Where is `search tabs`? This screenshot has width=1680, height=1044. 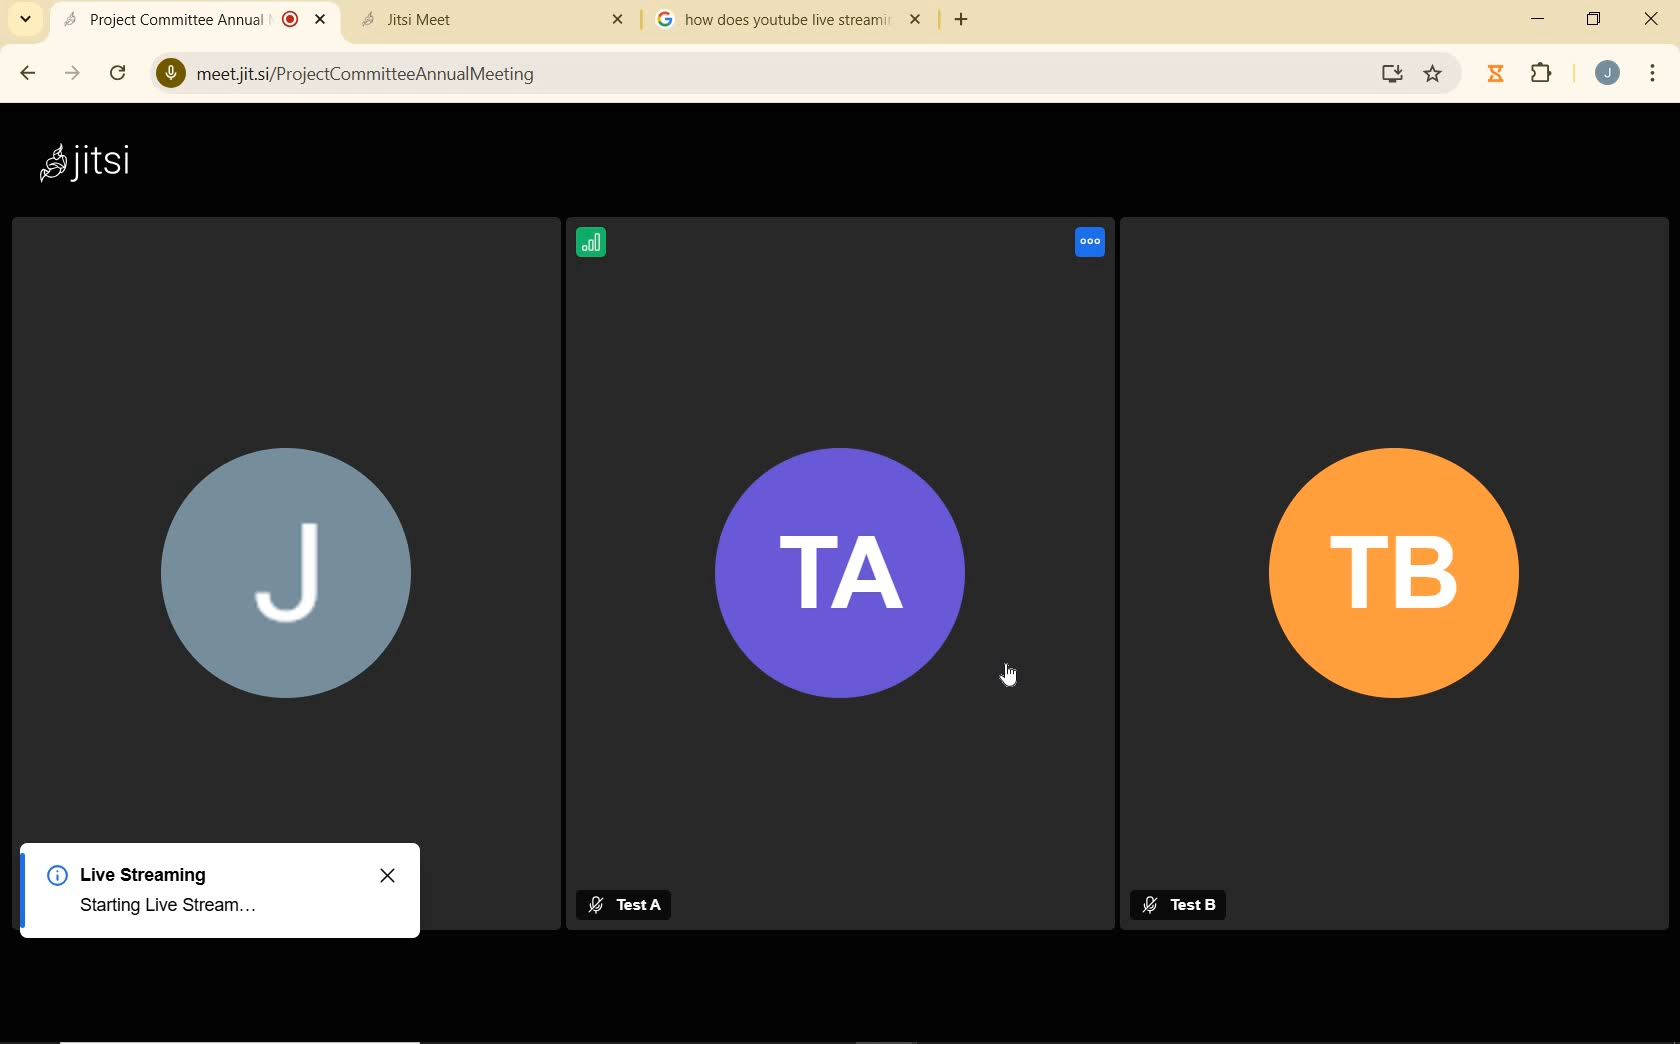
search tabs is located at coordinates (26, 20).